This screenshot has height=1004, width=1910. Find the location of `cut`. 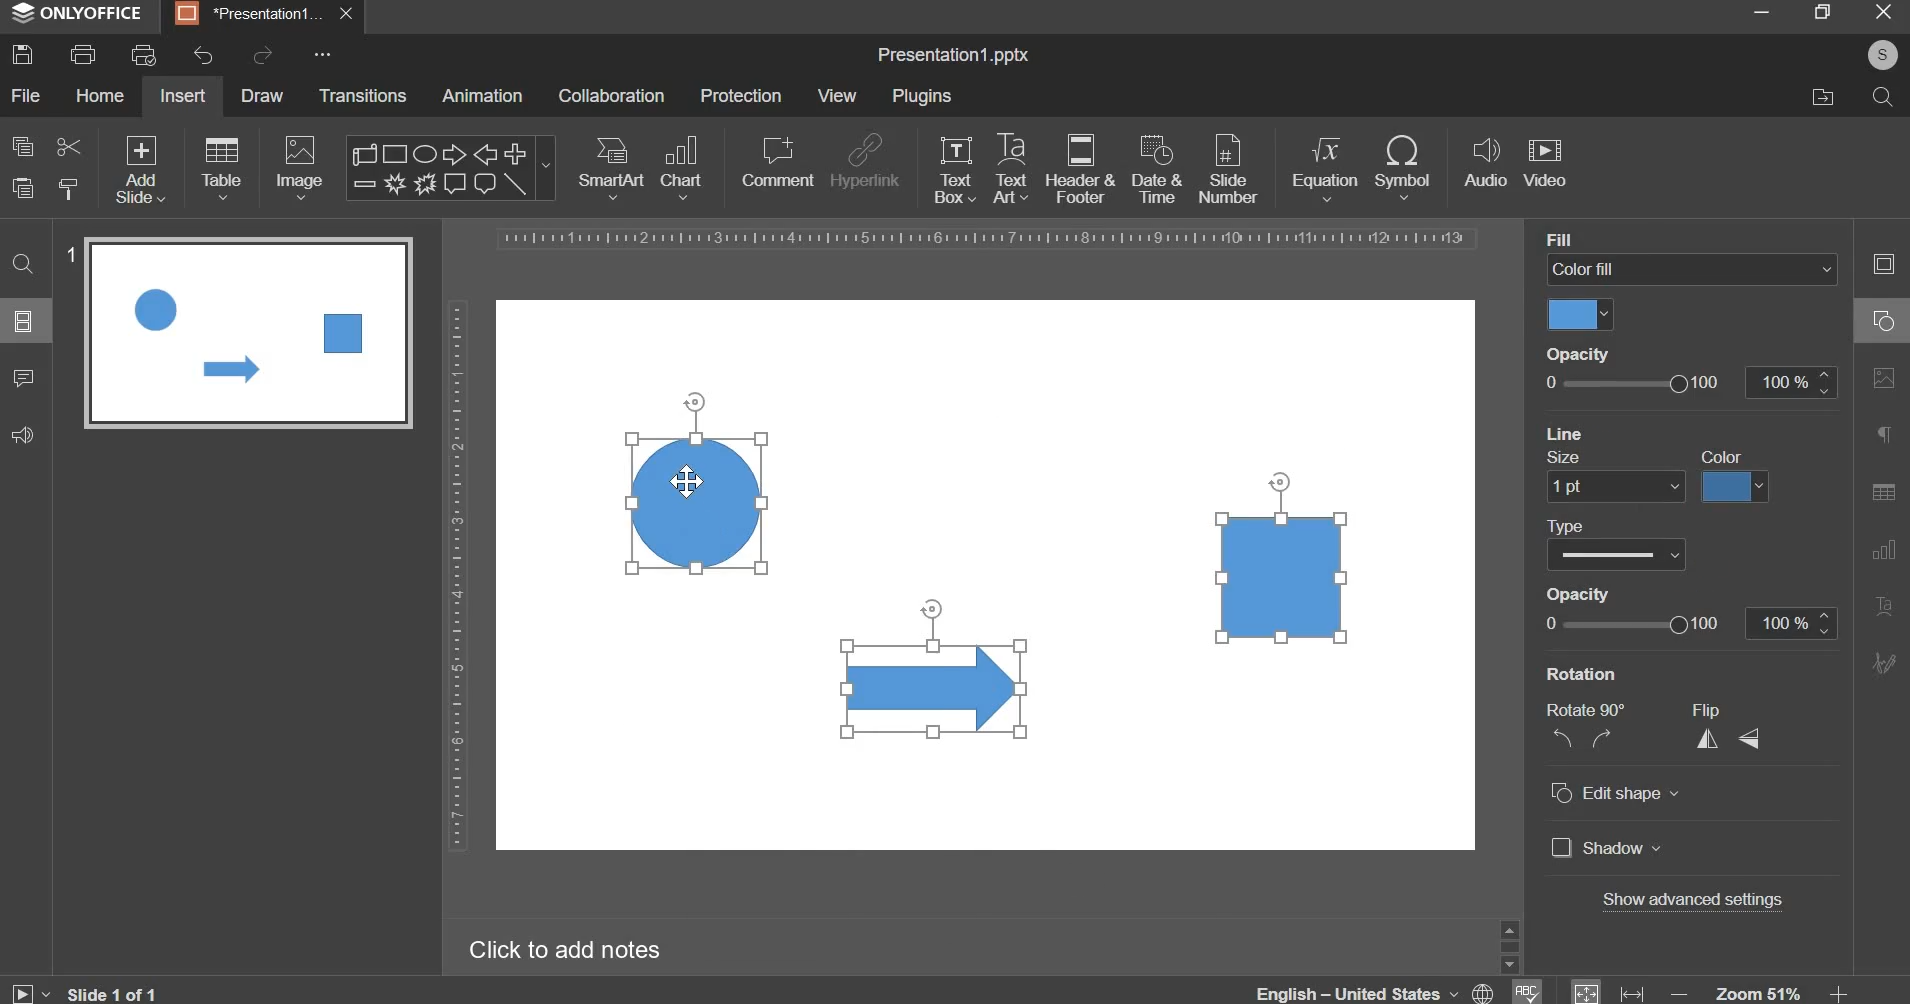

cut is located at coordinates (67, 145).